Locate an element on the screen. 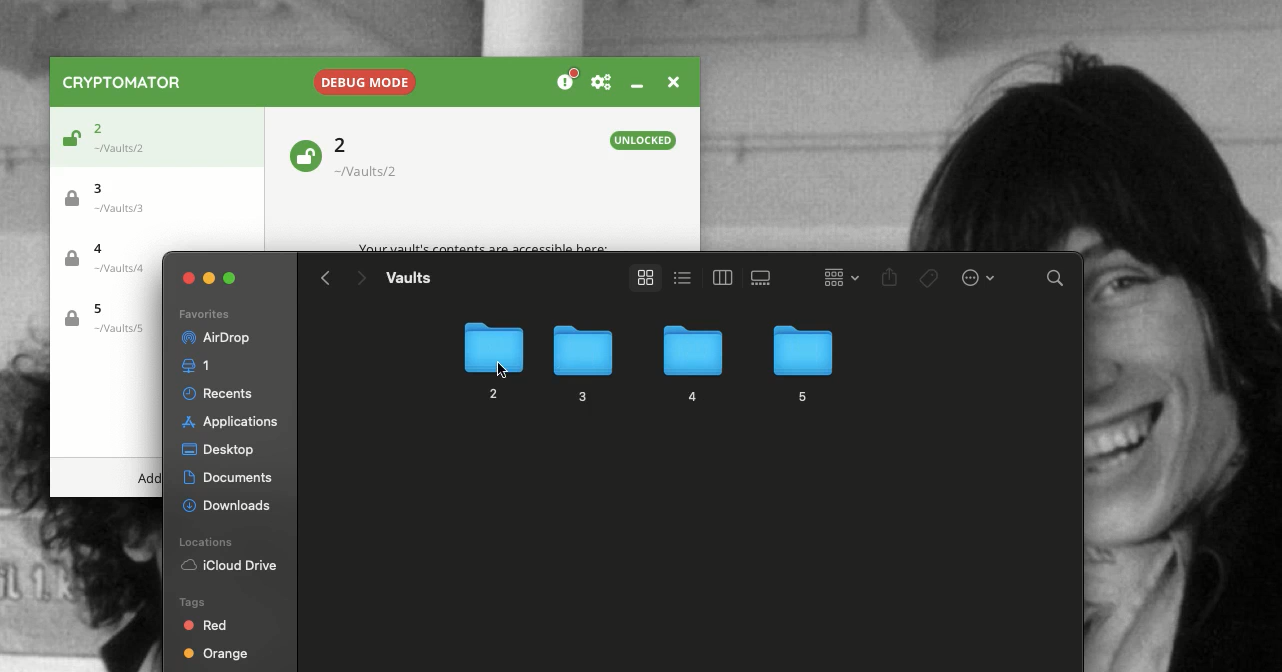  Close is located at coordinates (189, 278).